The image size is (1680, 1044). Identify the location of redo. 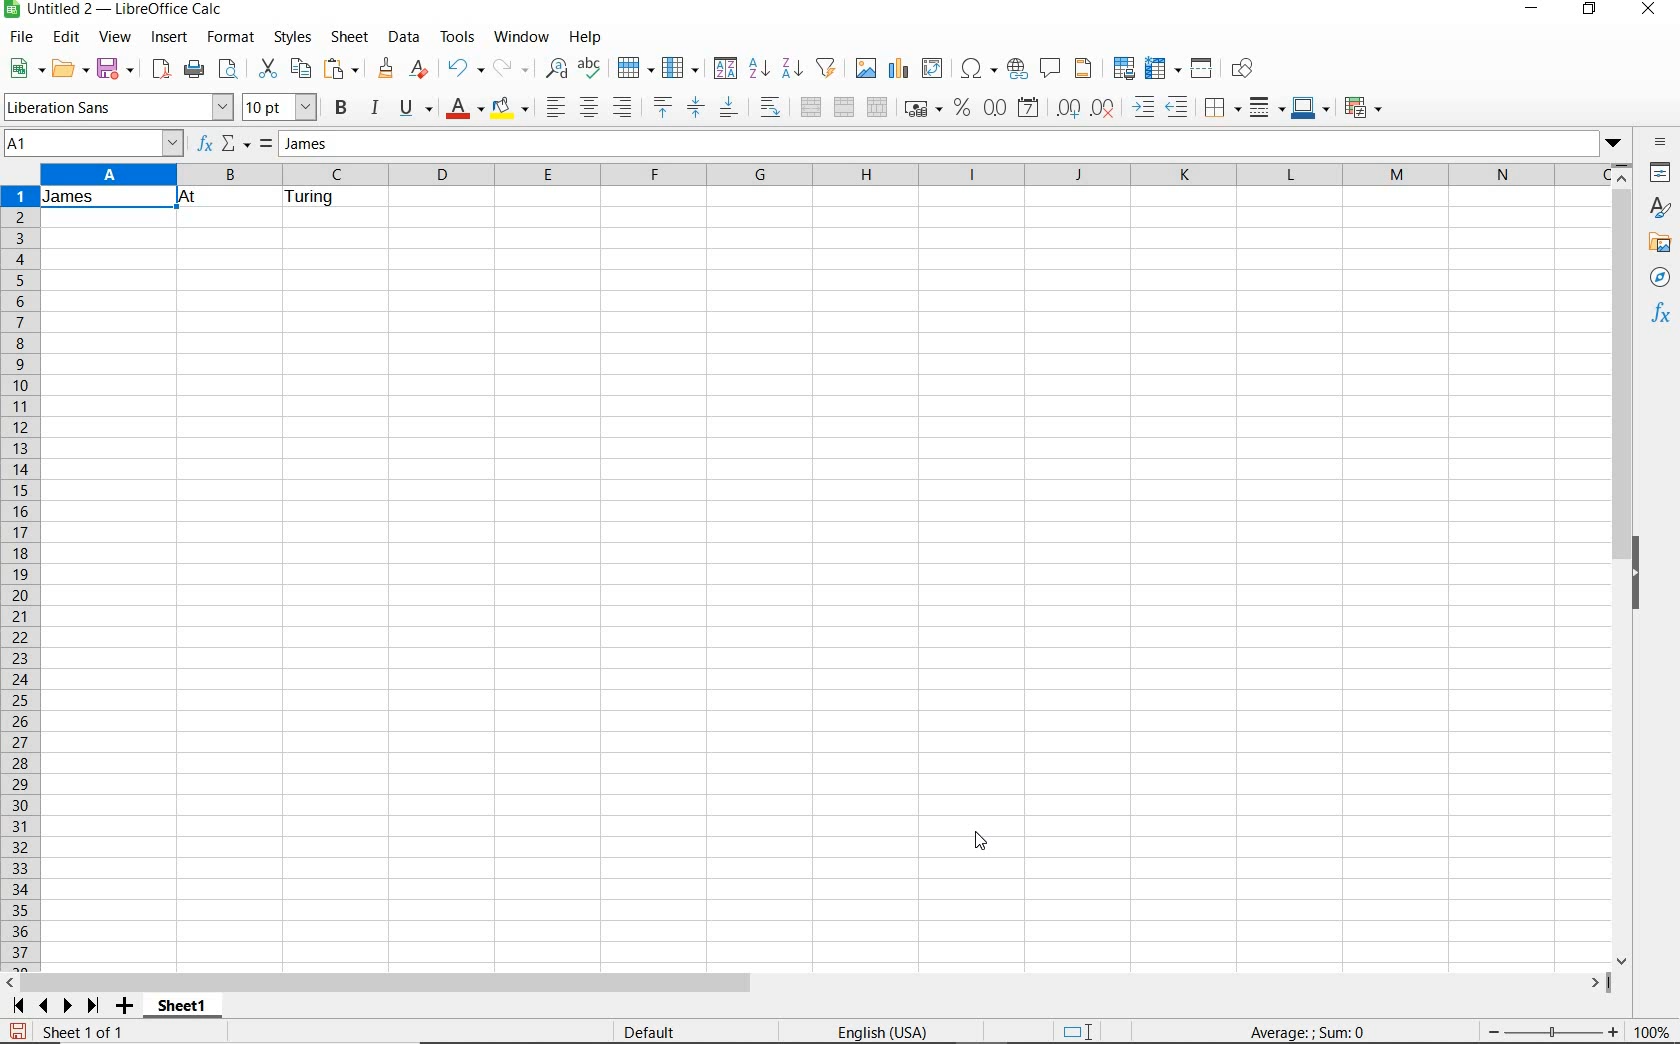
(512, 68).